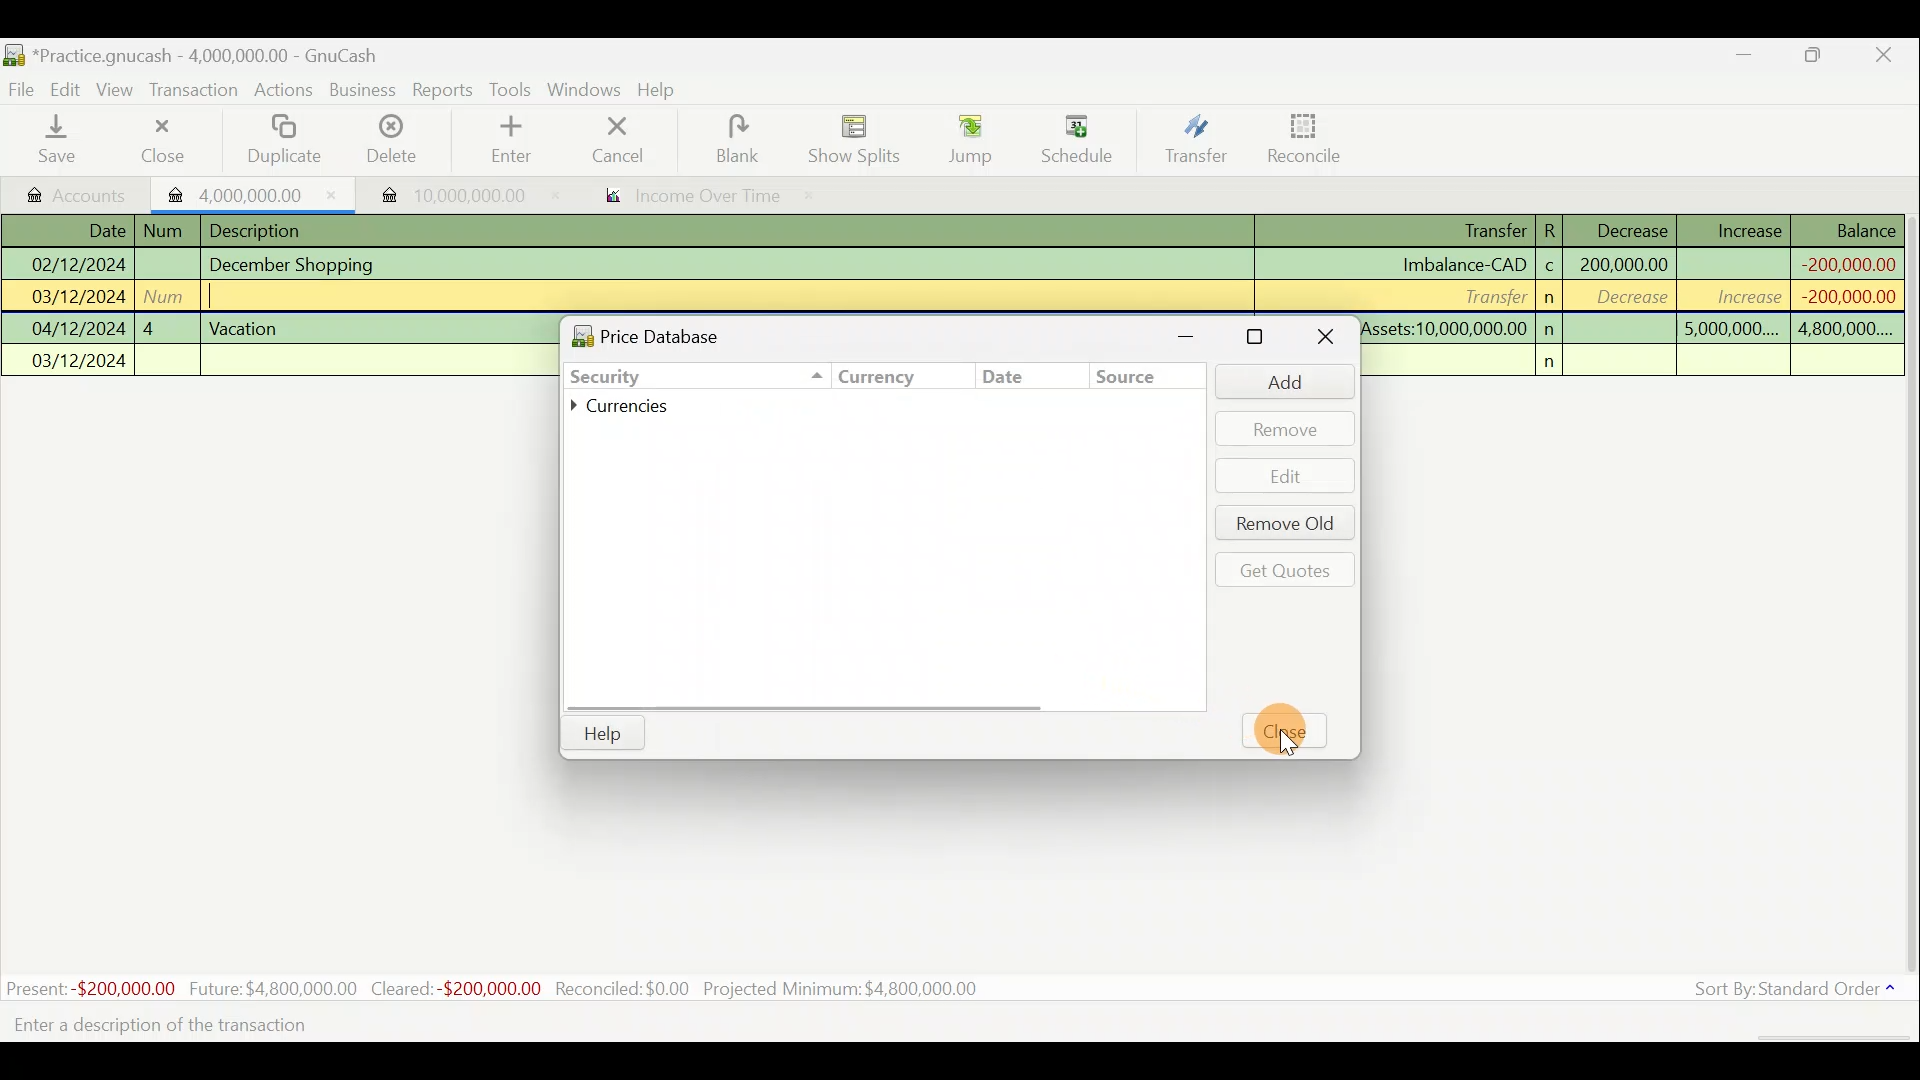  What do you see at coordinates (80, 363) in the screenshot?
I see `03/12/2024` at bounding box center [80, 363].